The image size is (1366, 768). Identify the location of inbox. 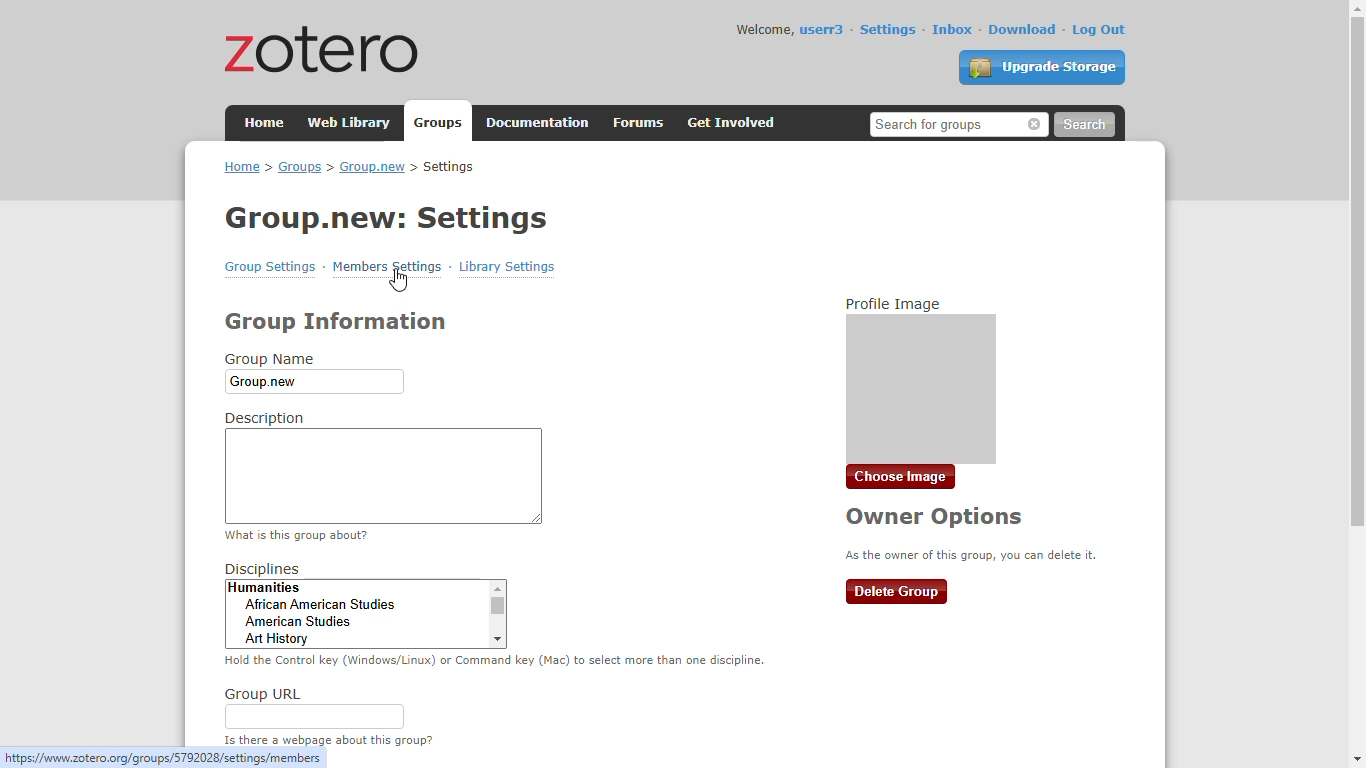
(953, 29).